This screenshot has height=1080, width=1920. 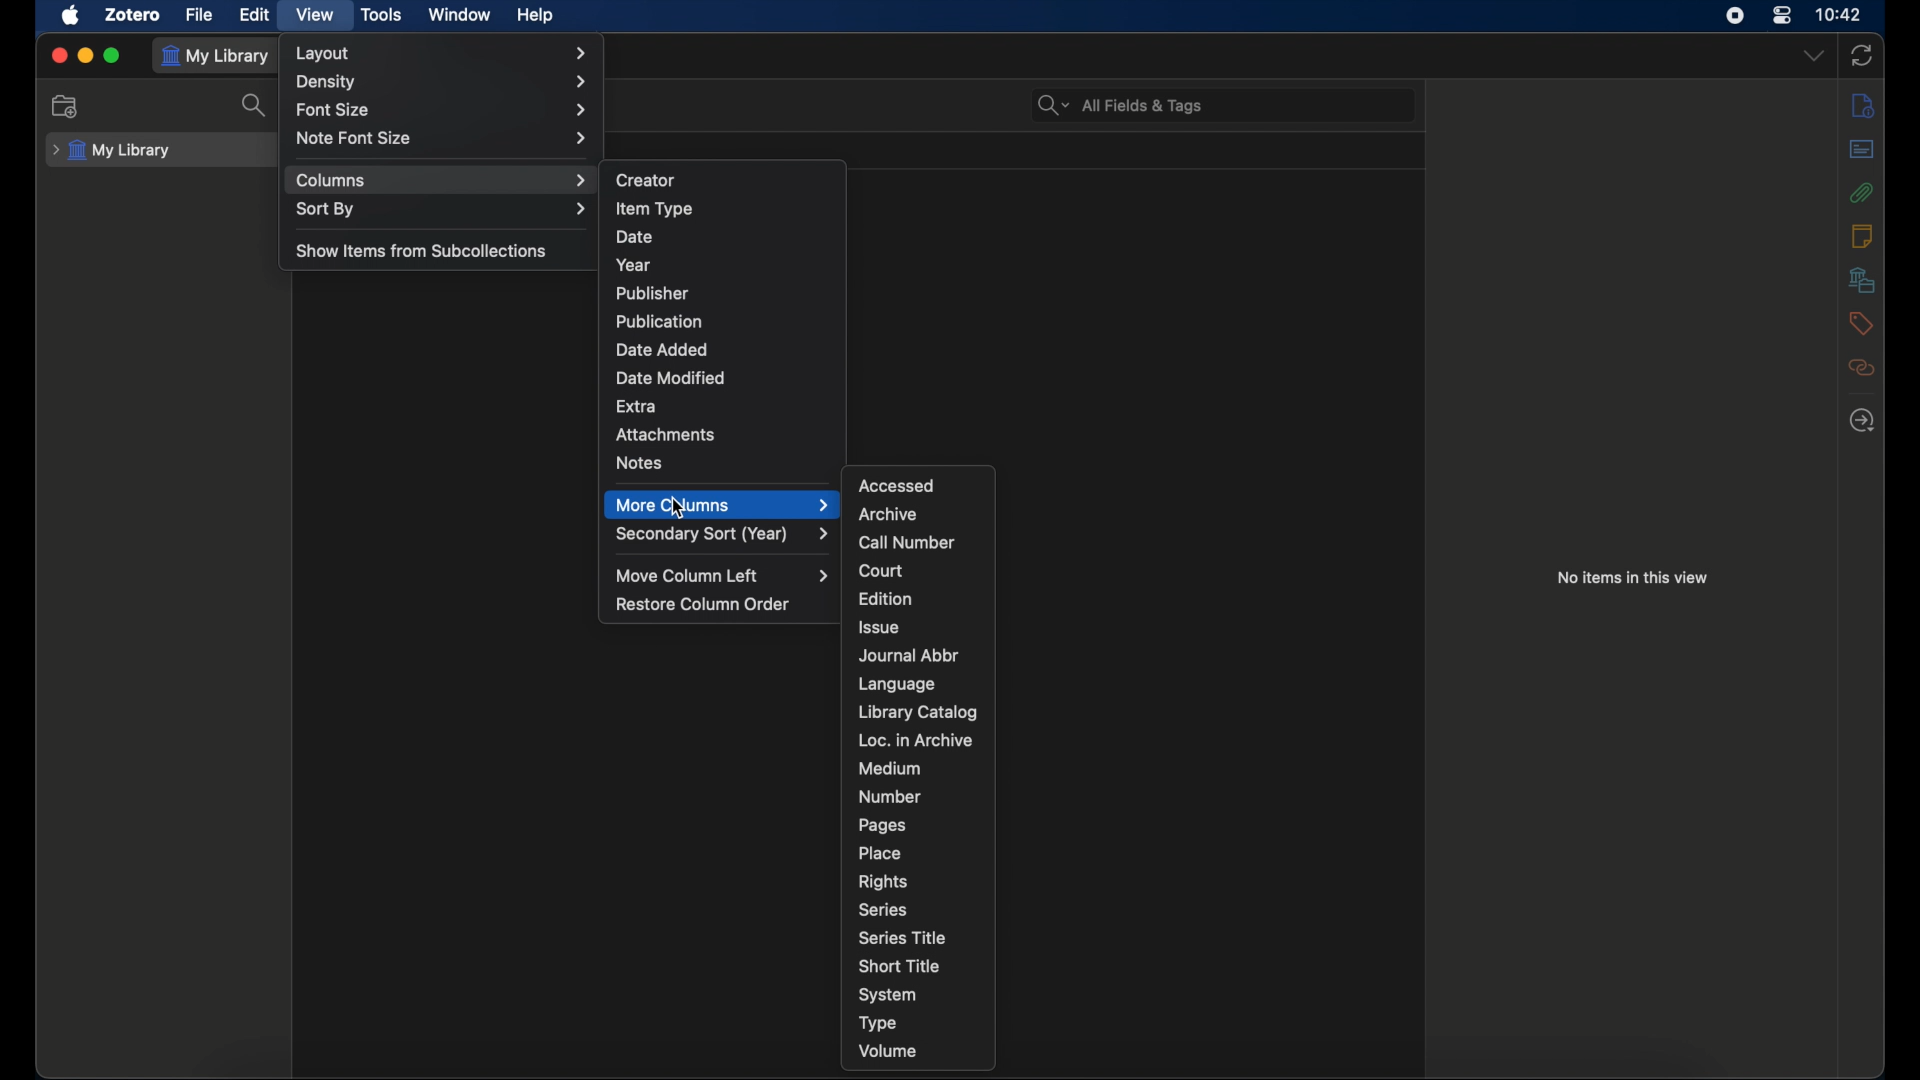 I want to click on journal abbr, so click(x=911, y=655).